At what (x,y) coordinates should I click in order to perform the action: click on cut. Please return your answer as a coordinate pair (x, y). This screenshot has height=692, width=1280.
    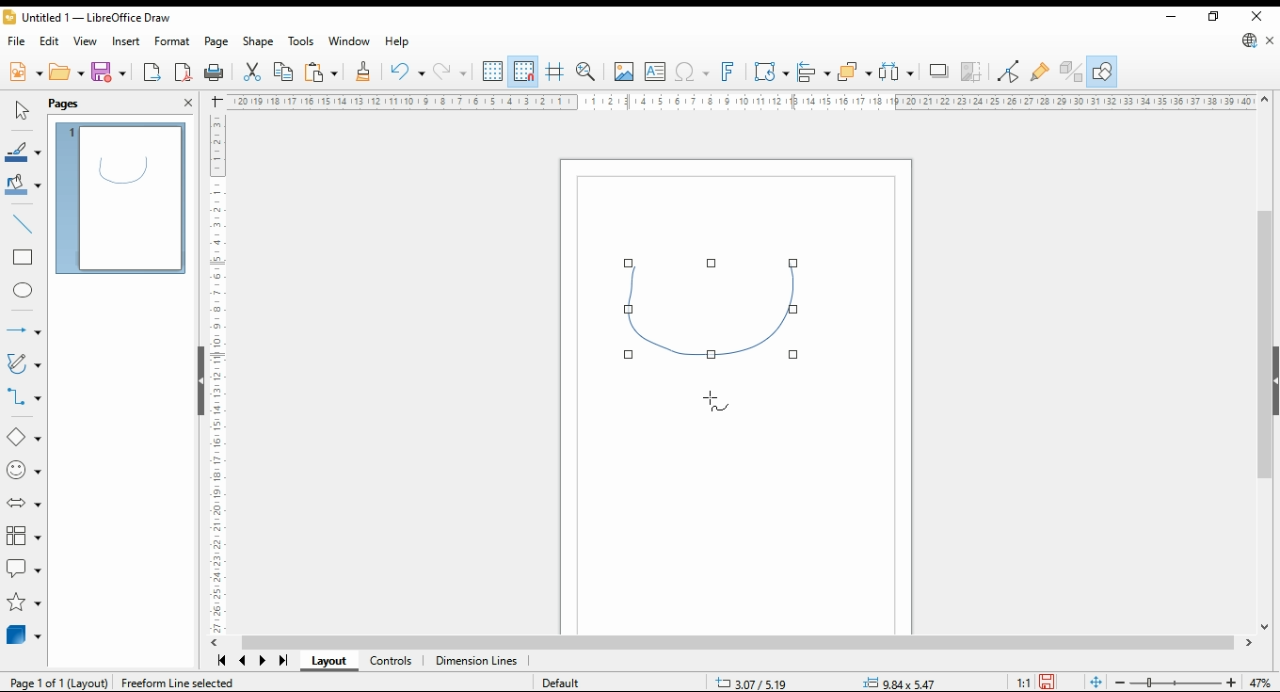
    Looking at the image, I should click on (251, 73).